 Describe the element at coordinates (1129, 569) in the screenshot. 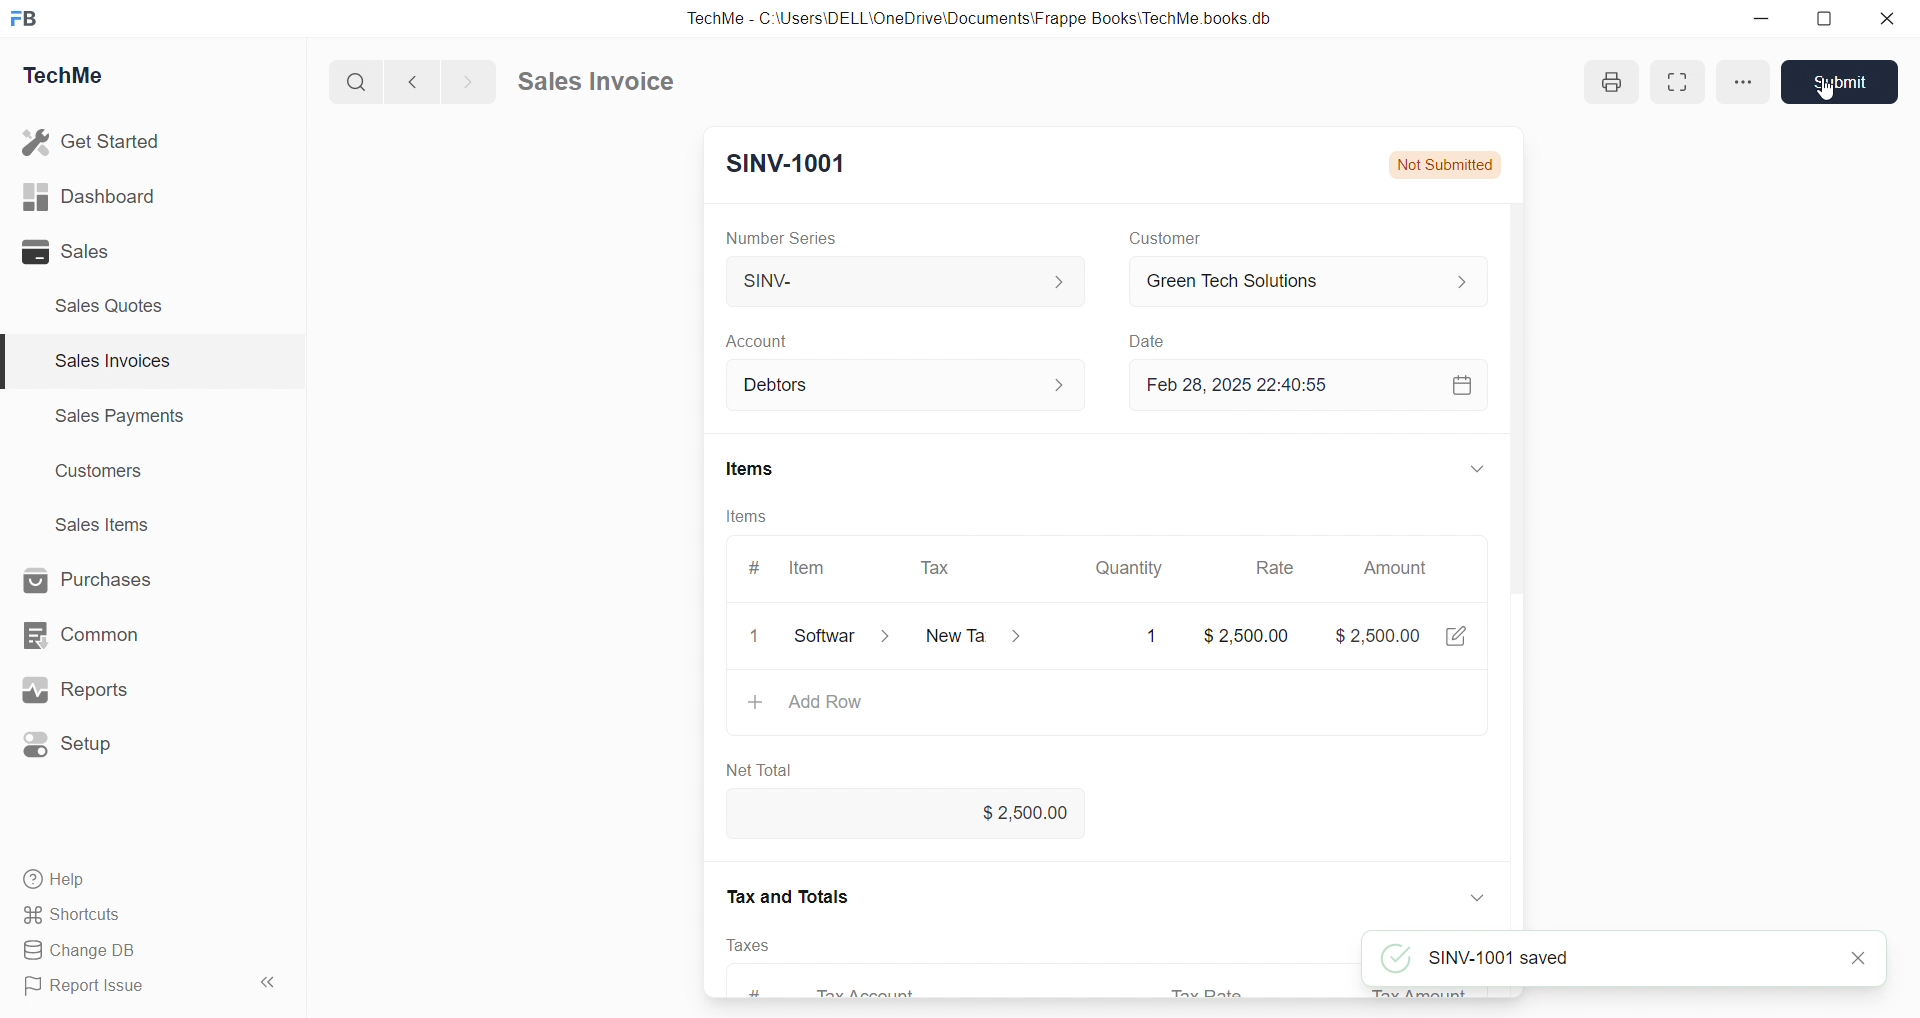

I see `Quantity` at that location.